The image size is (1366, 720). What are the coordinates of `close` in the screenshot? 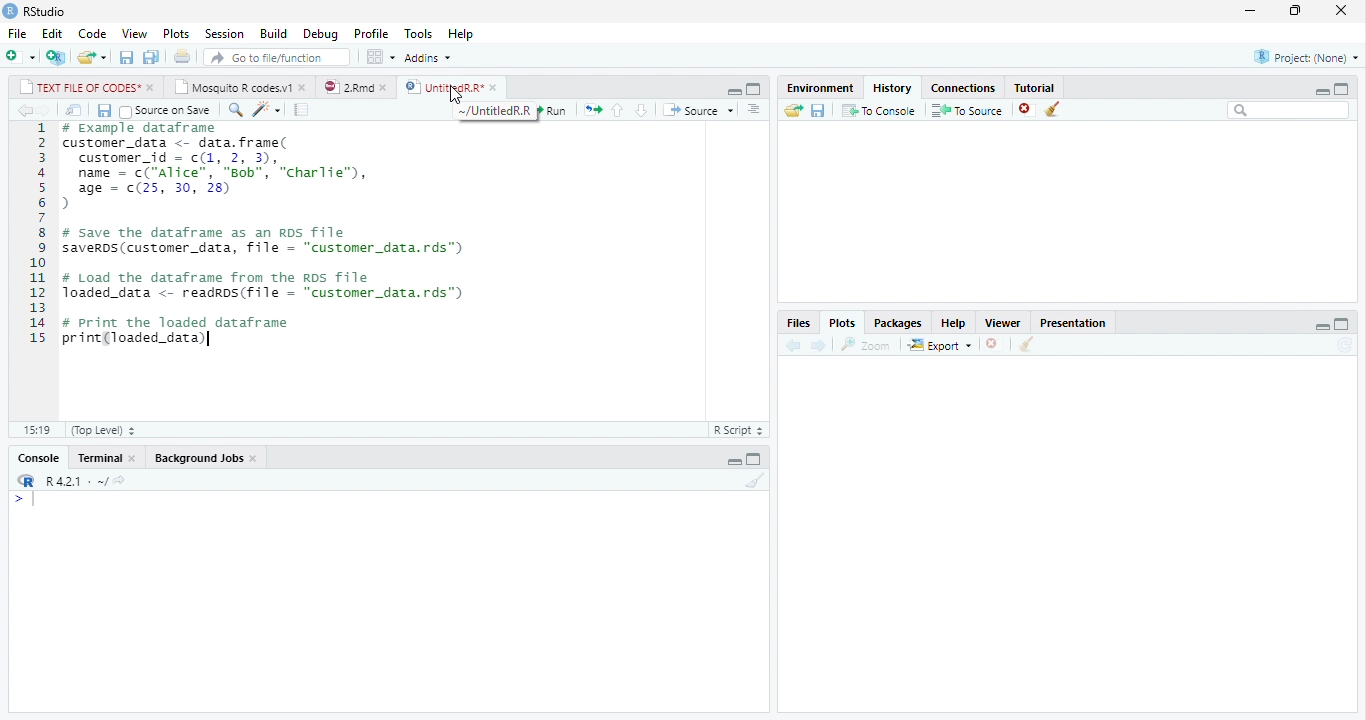 It's located at (134, 459).